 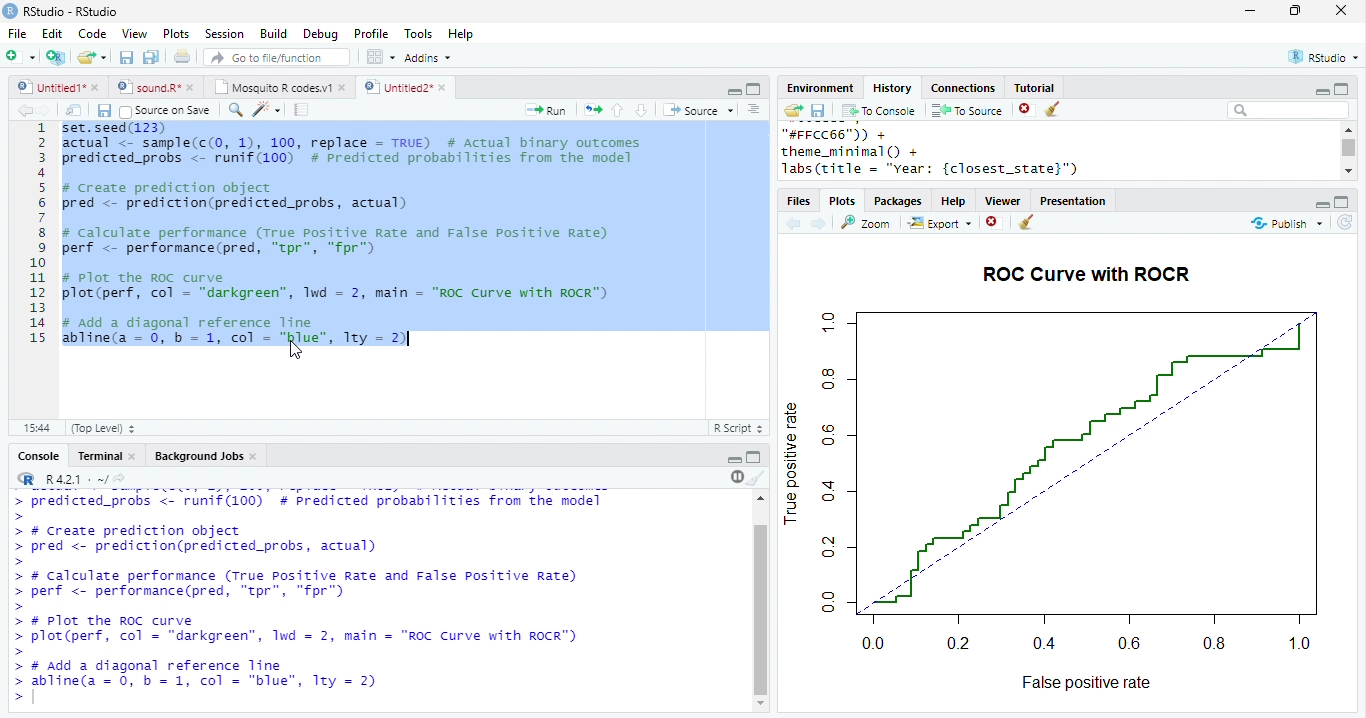 I want to click on Presentation, so click(x=1073, y=201).